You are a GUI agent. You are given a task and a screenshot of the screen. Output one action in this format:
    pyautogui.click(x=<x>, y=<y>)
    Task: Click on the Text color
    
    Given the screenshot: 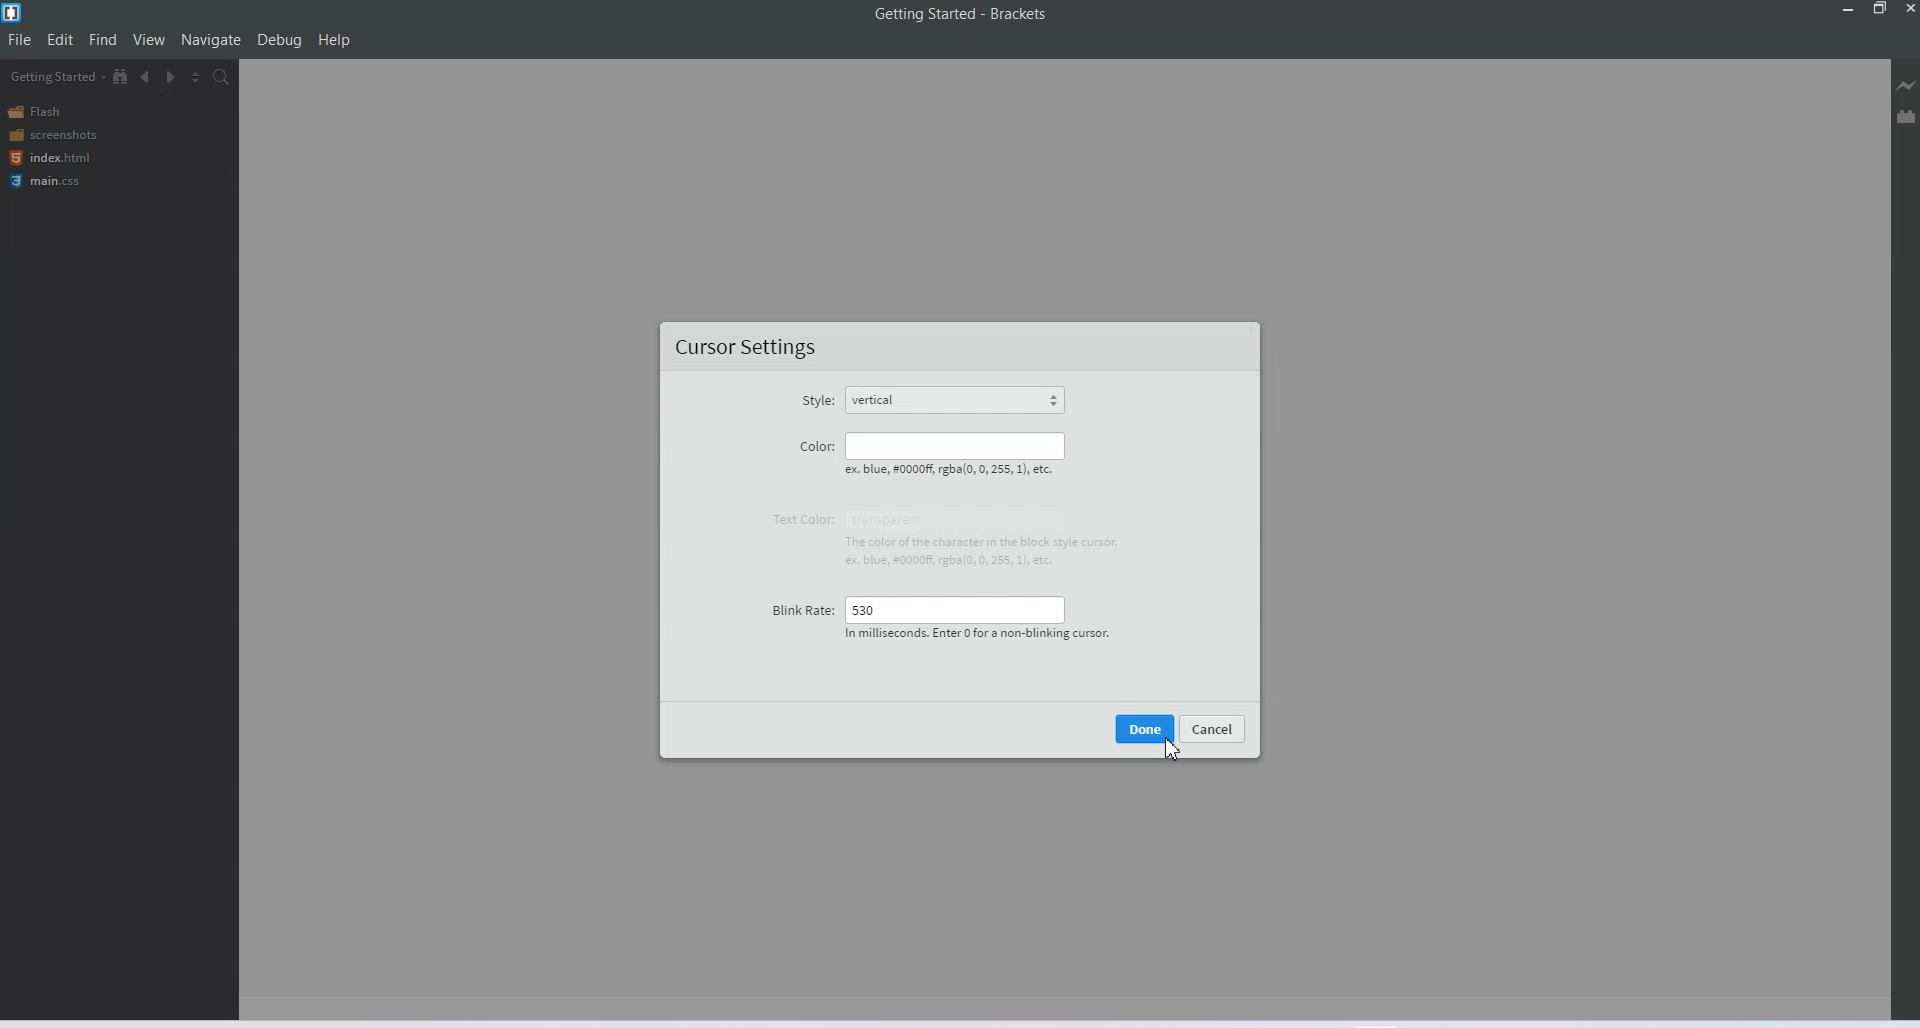 What is the action you would take?
    pyautogui.click(x=798, y=521)
    